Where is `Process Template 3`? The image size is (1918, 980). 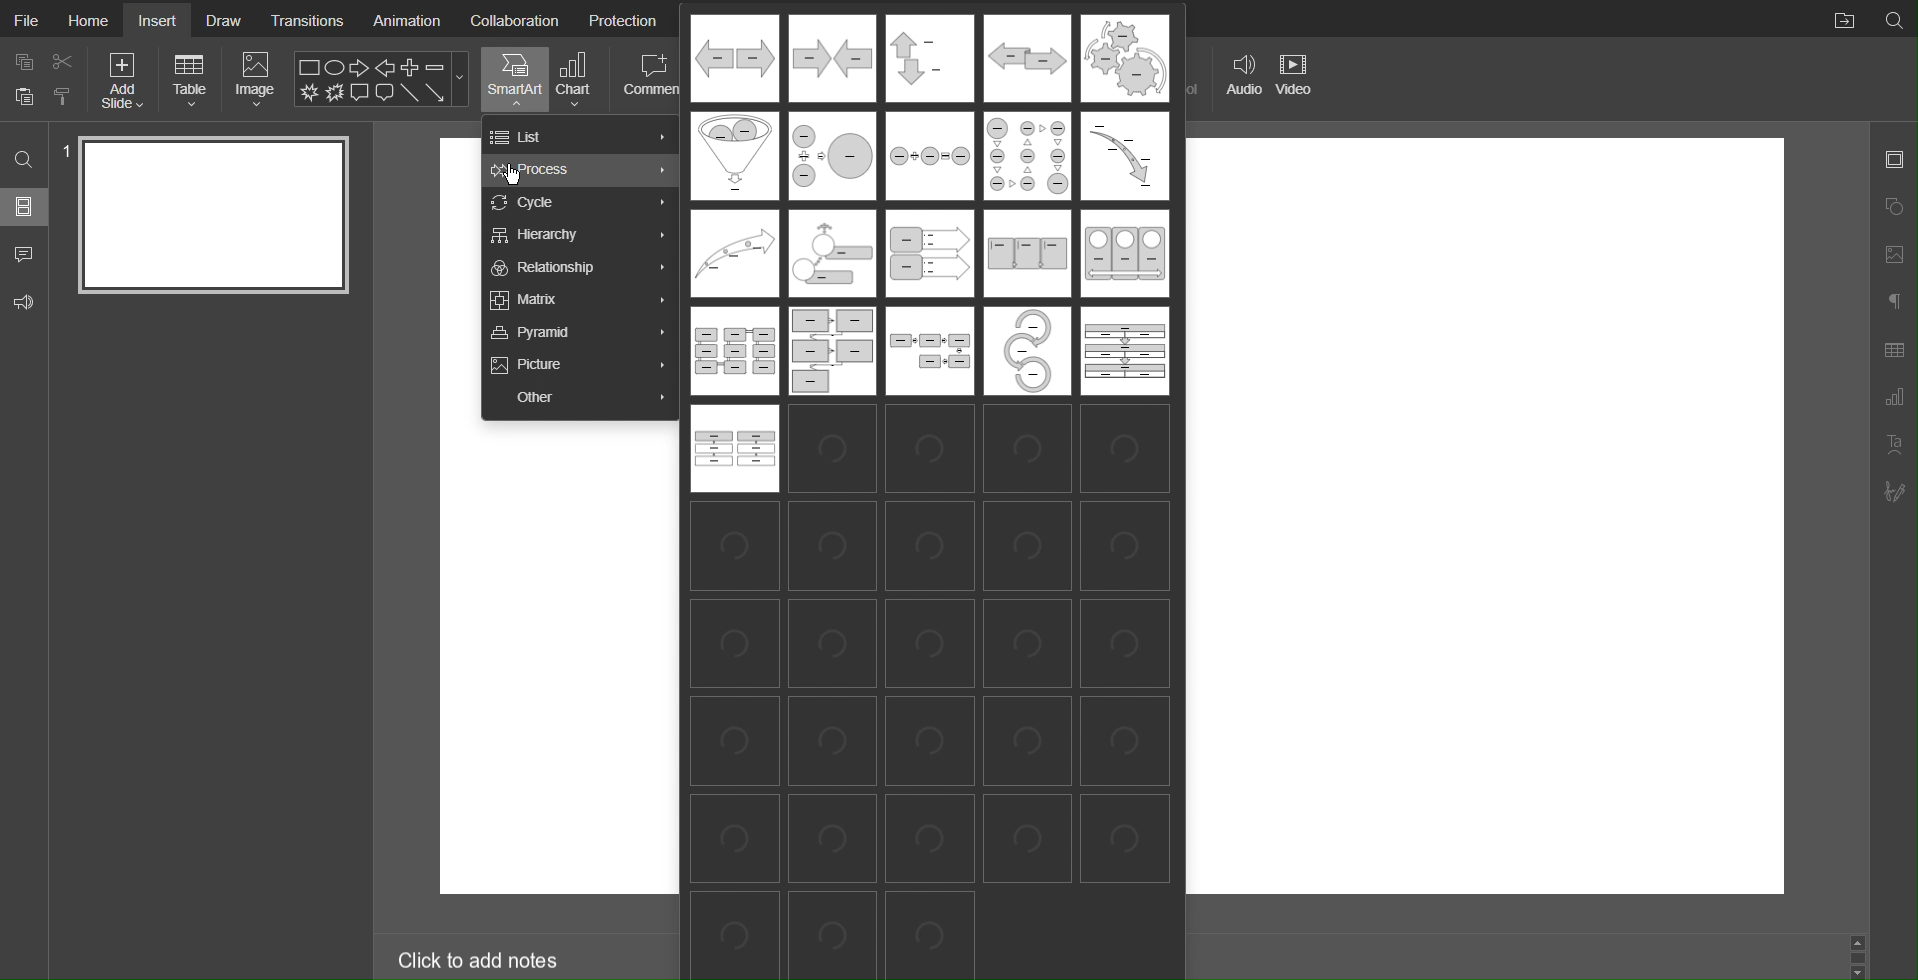
Process Template 3 is located at coordinates (927, 57).